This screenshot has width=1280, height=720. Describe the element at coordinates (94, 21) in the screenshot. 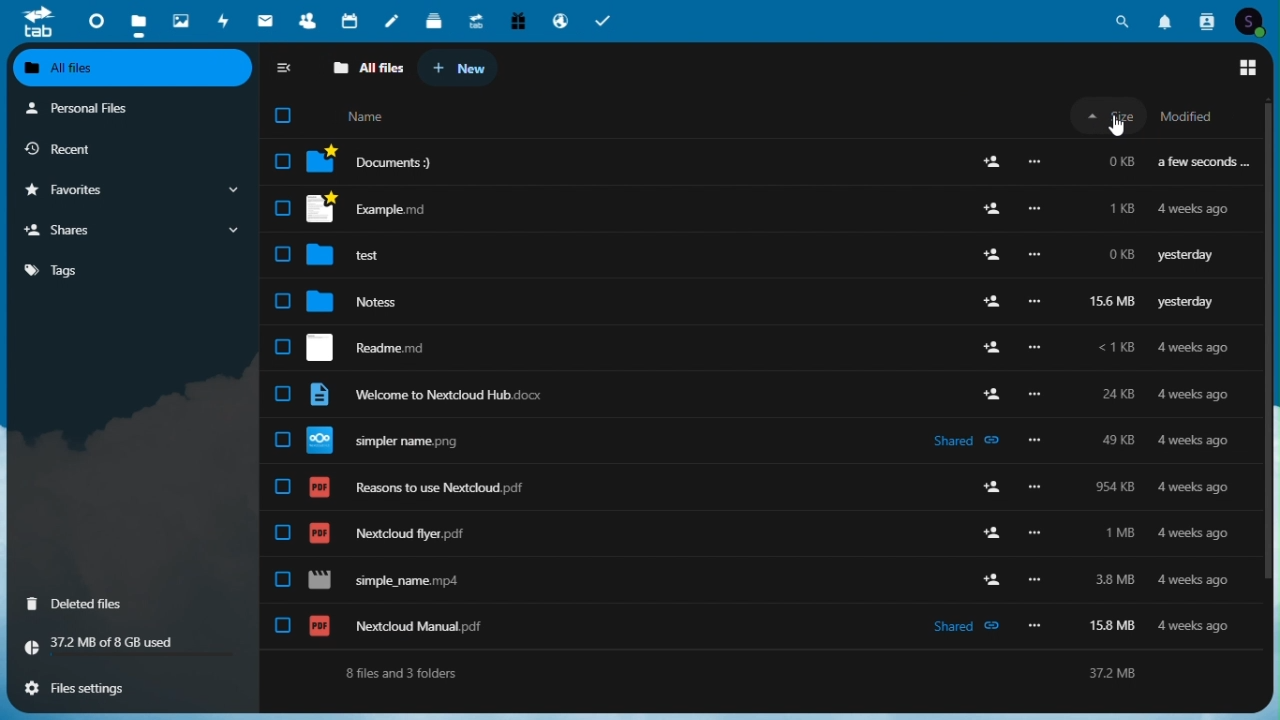

I see `Dashboard` at that location.